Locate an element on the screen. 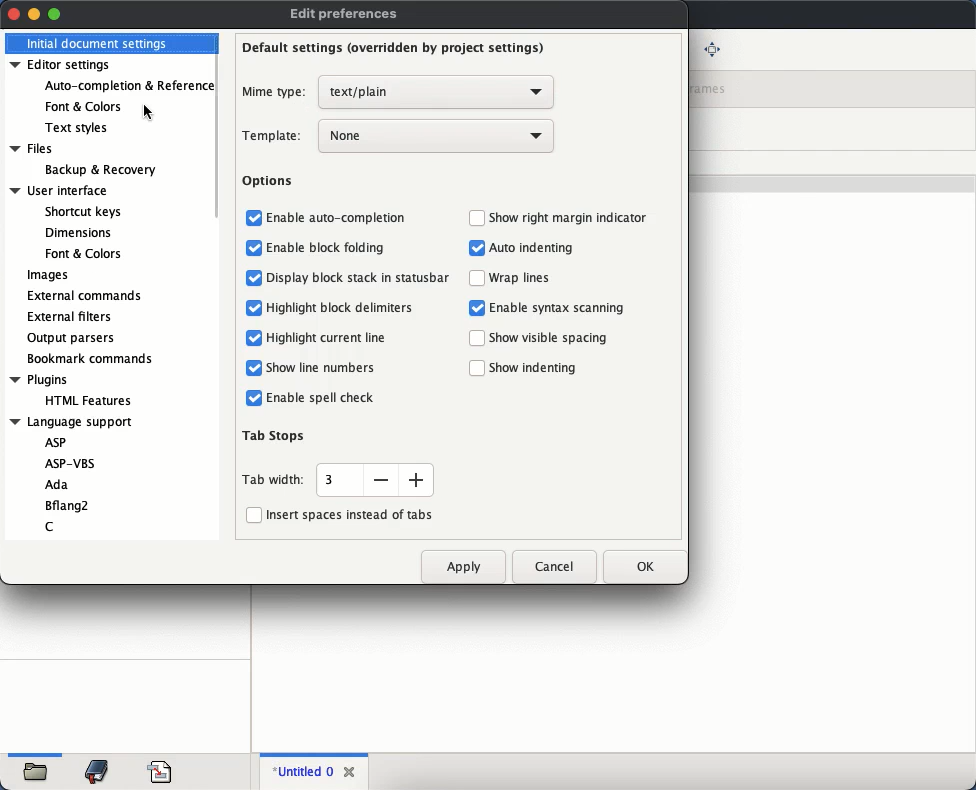 Image resolution: width=976 pixels, height=790 pixels. Cursor is located at coordinates (147, 112).